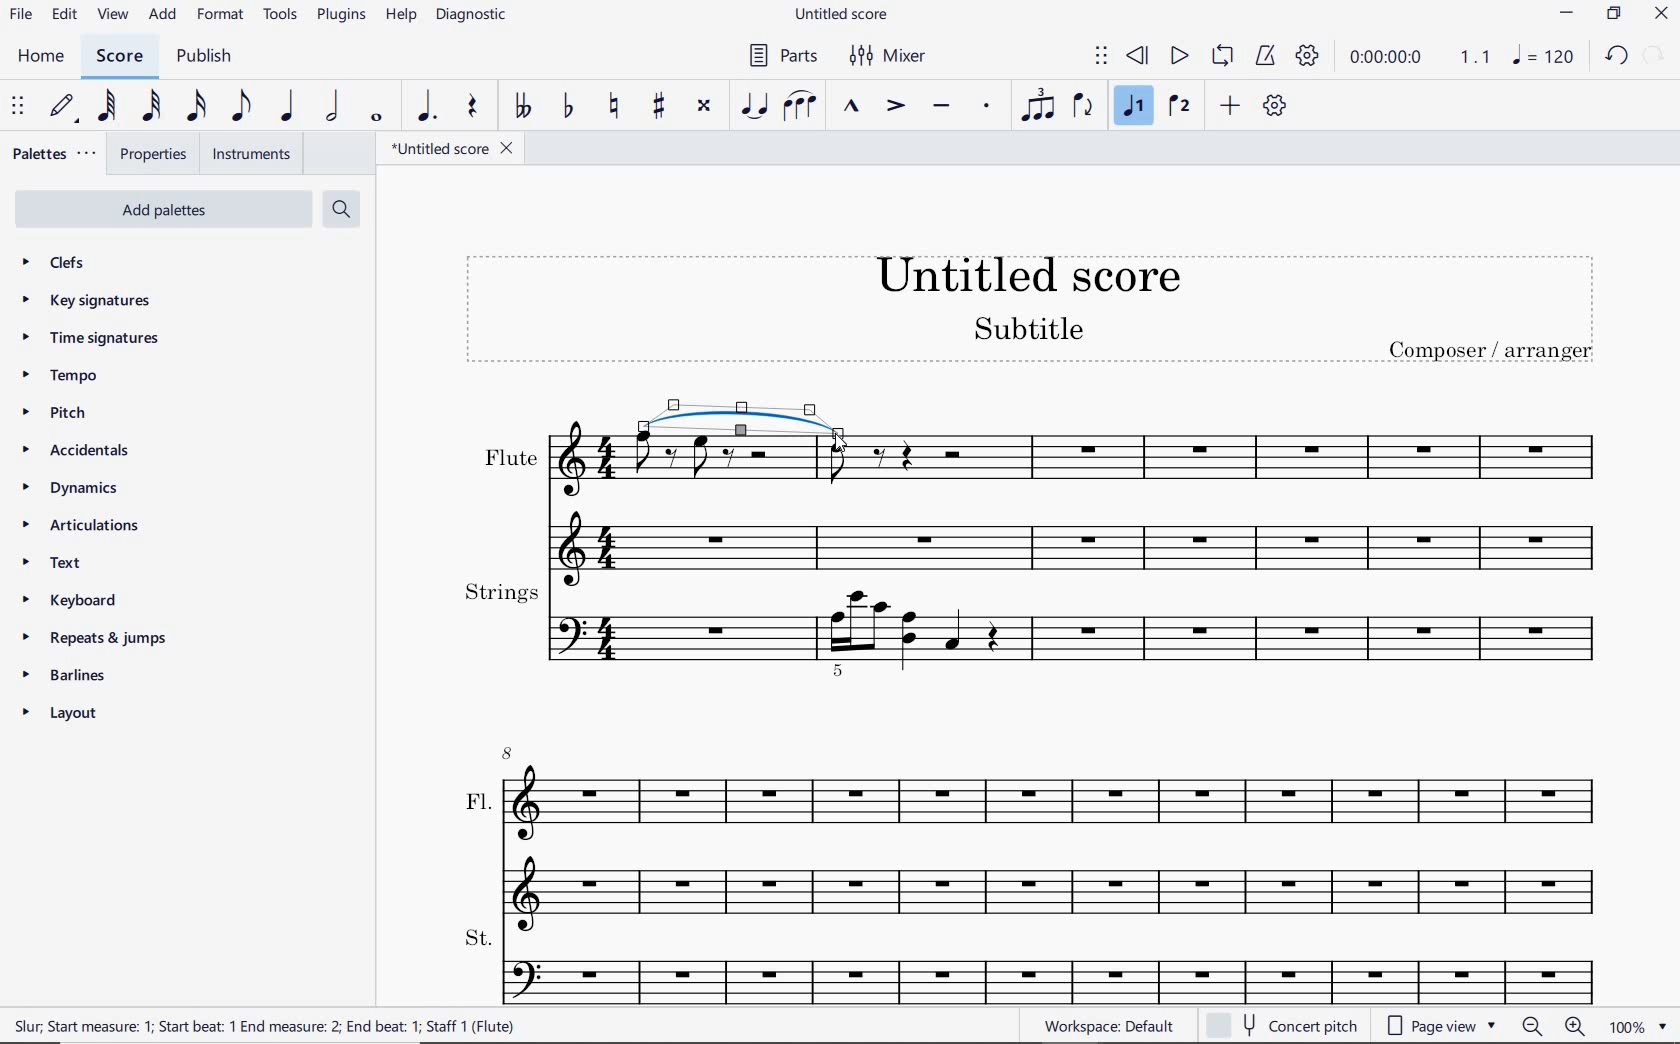  Describe the element at coordinates (427, 107) in the screenshot. I see `AUGMENTATION DOT` at that location.